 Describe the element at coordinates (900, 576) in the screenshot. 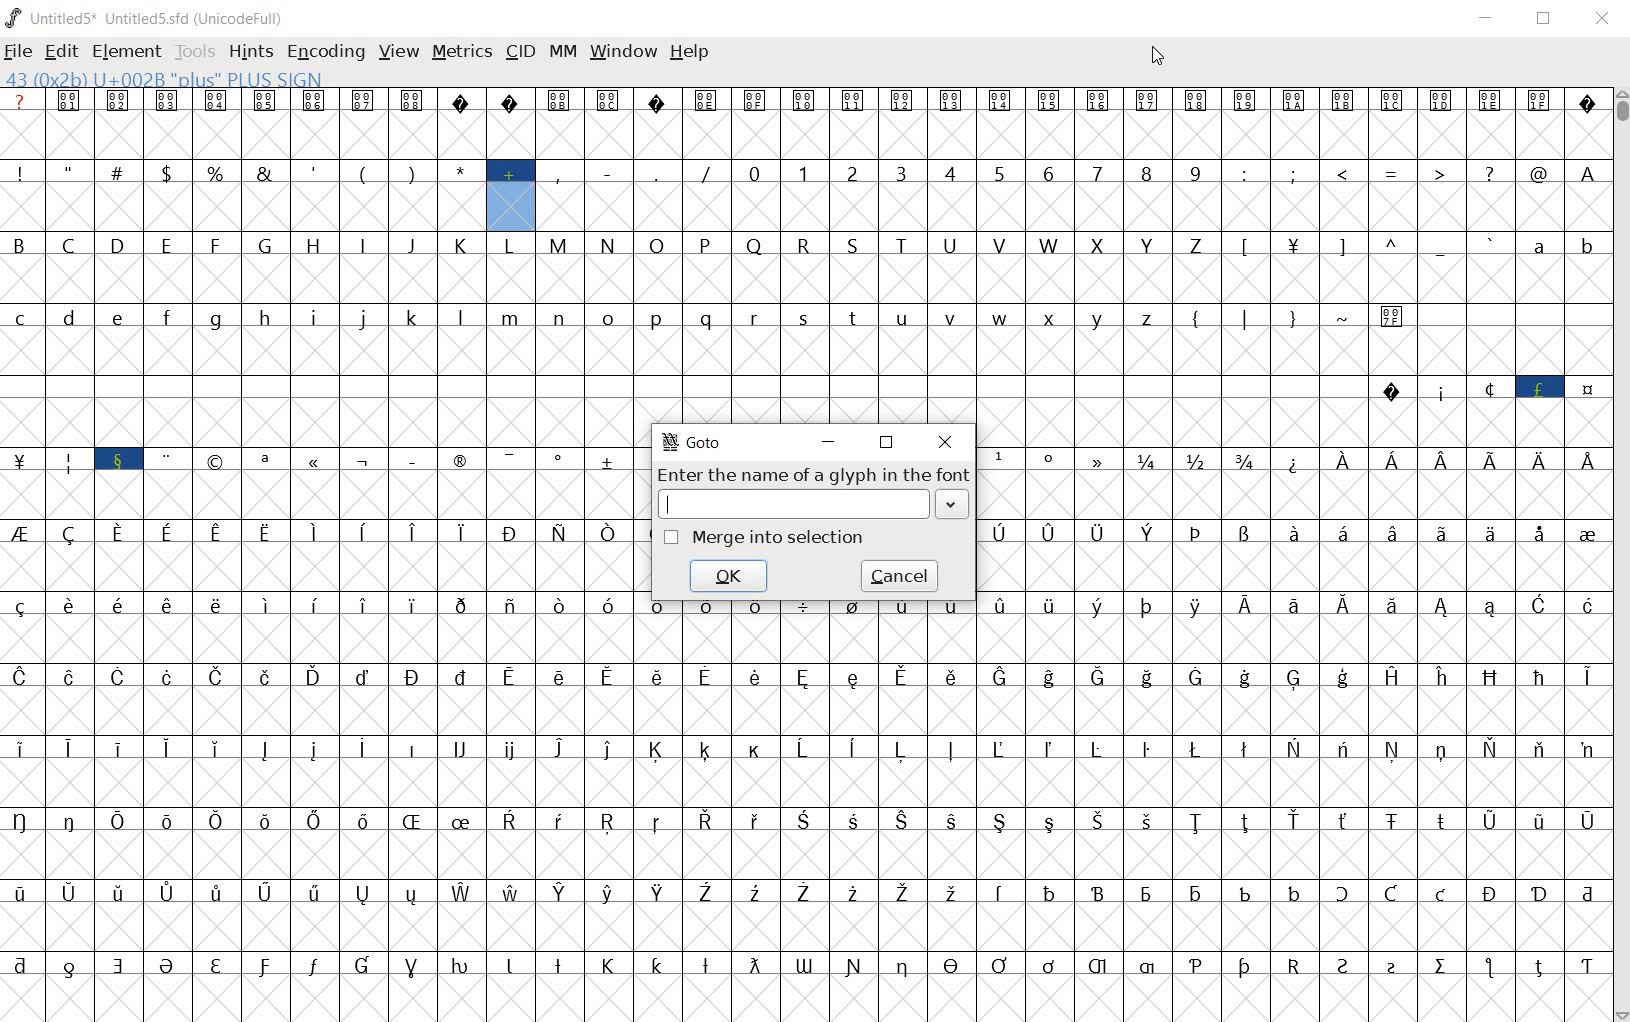

I see `cancel` at that location.